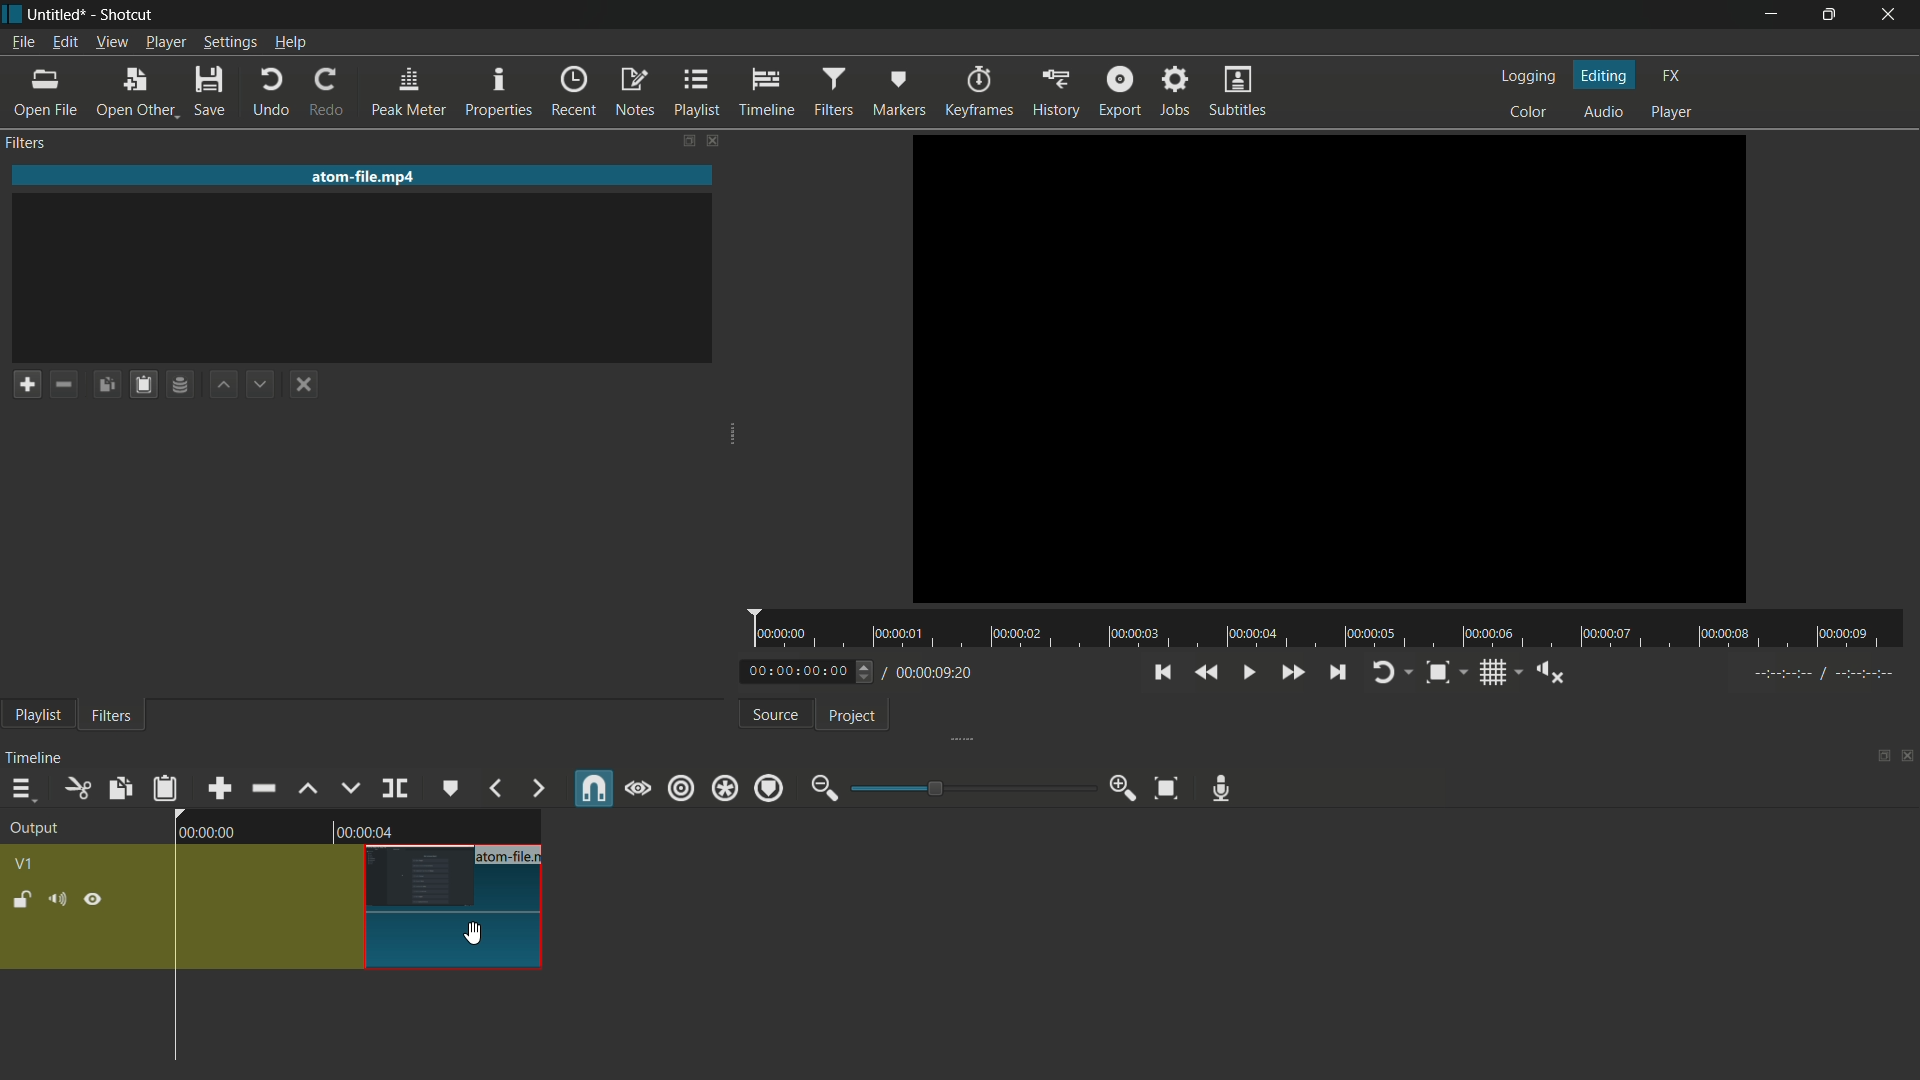 The height and width of the screenshot is (1080, 1920). I want to click on filters, so click(833, 90).